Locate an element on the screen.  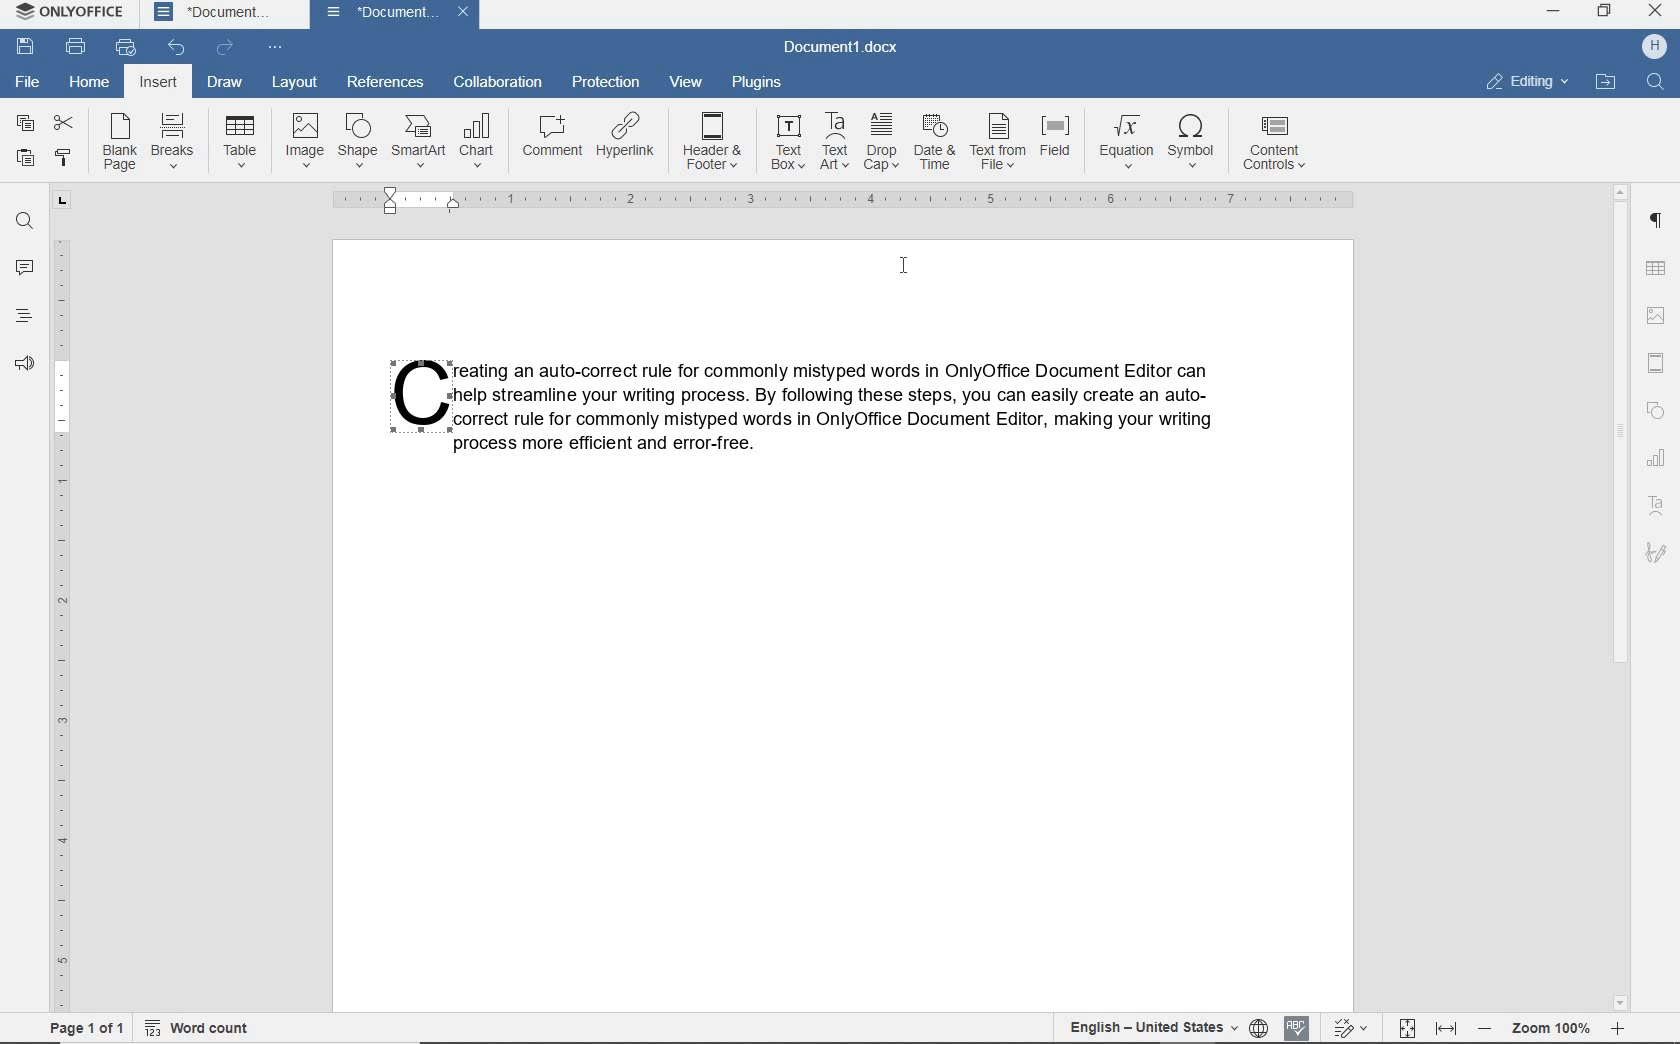
signature is located at coordinates (1658, 553).